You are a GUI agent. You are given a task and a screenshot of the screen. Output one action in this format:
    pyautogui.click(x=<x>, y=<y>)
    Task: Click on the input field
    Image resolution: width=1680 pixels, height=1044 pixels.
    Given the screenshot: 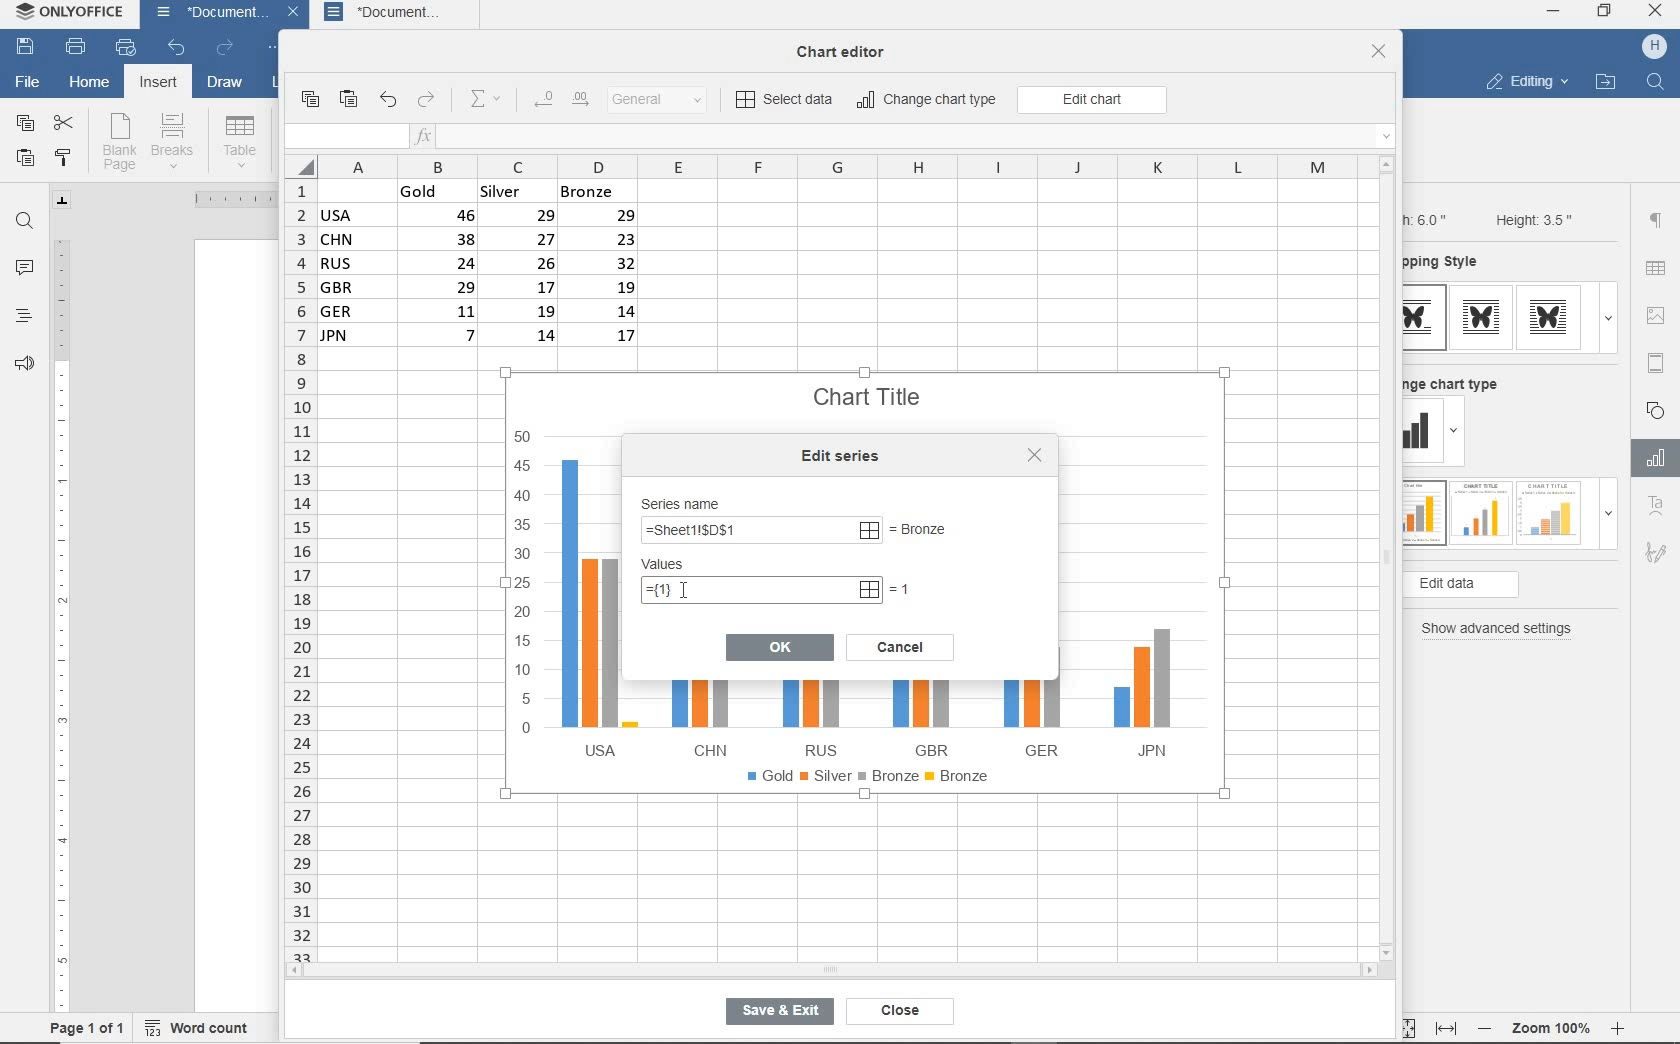 What is the action you would take?
    pyautogui.click(x=344, y=137)
    